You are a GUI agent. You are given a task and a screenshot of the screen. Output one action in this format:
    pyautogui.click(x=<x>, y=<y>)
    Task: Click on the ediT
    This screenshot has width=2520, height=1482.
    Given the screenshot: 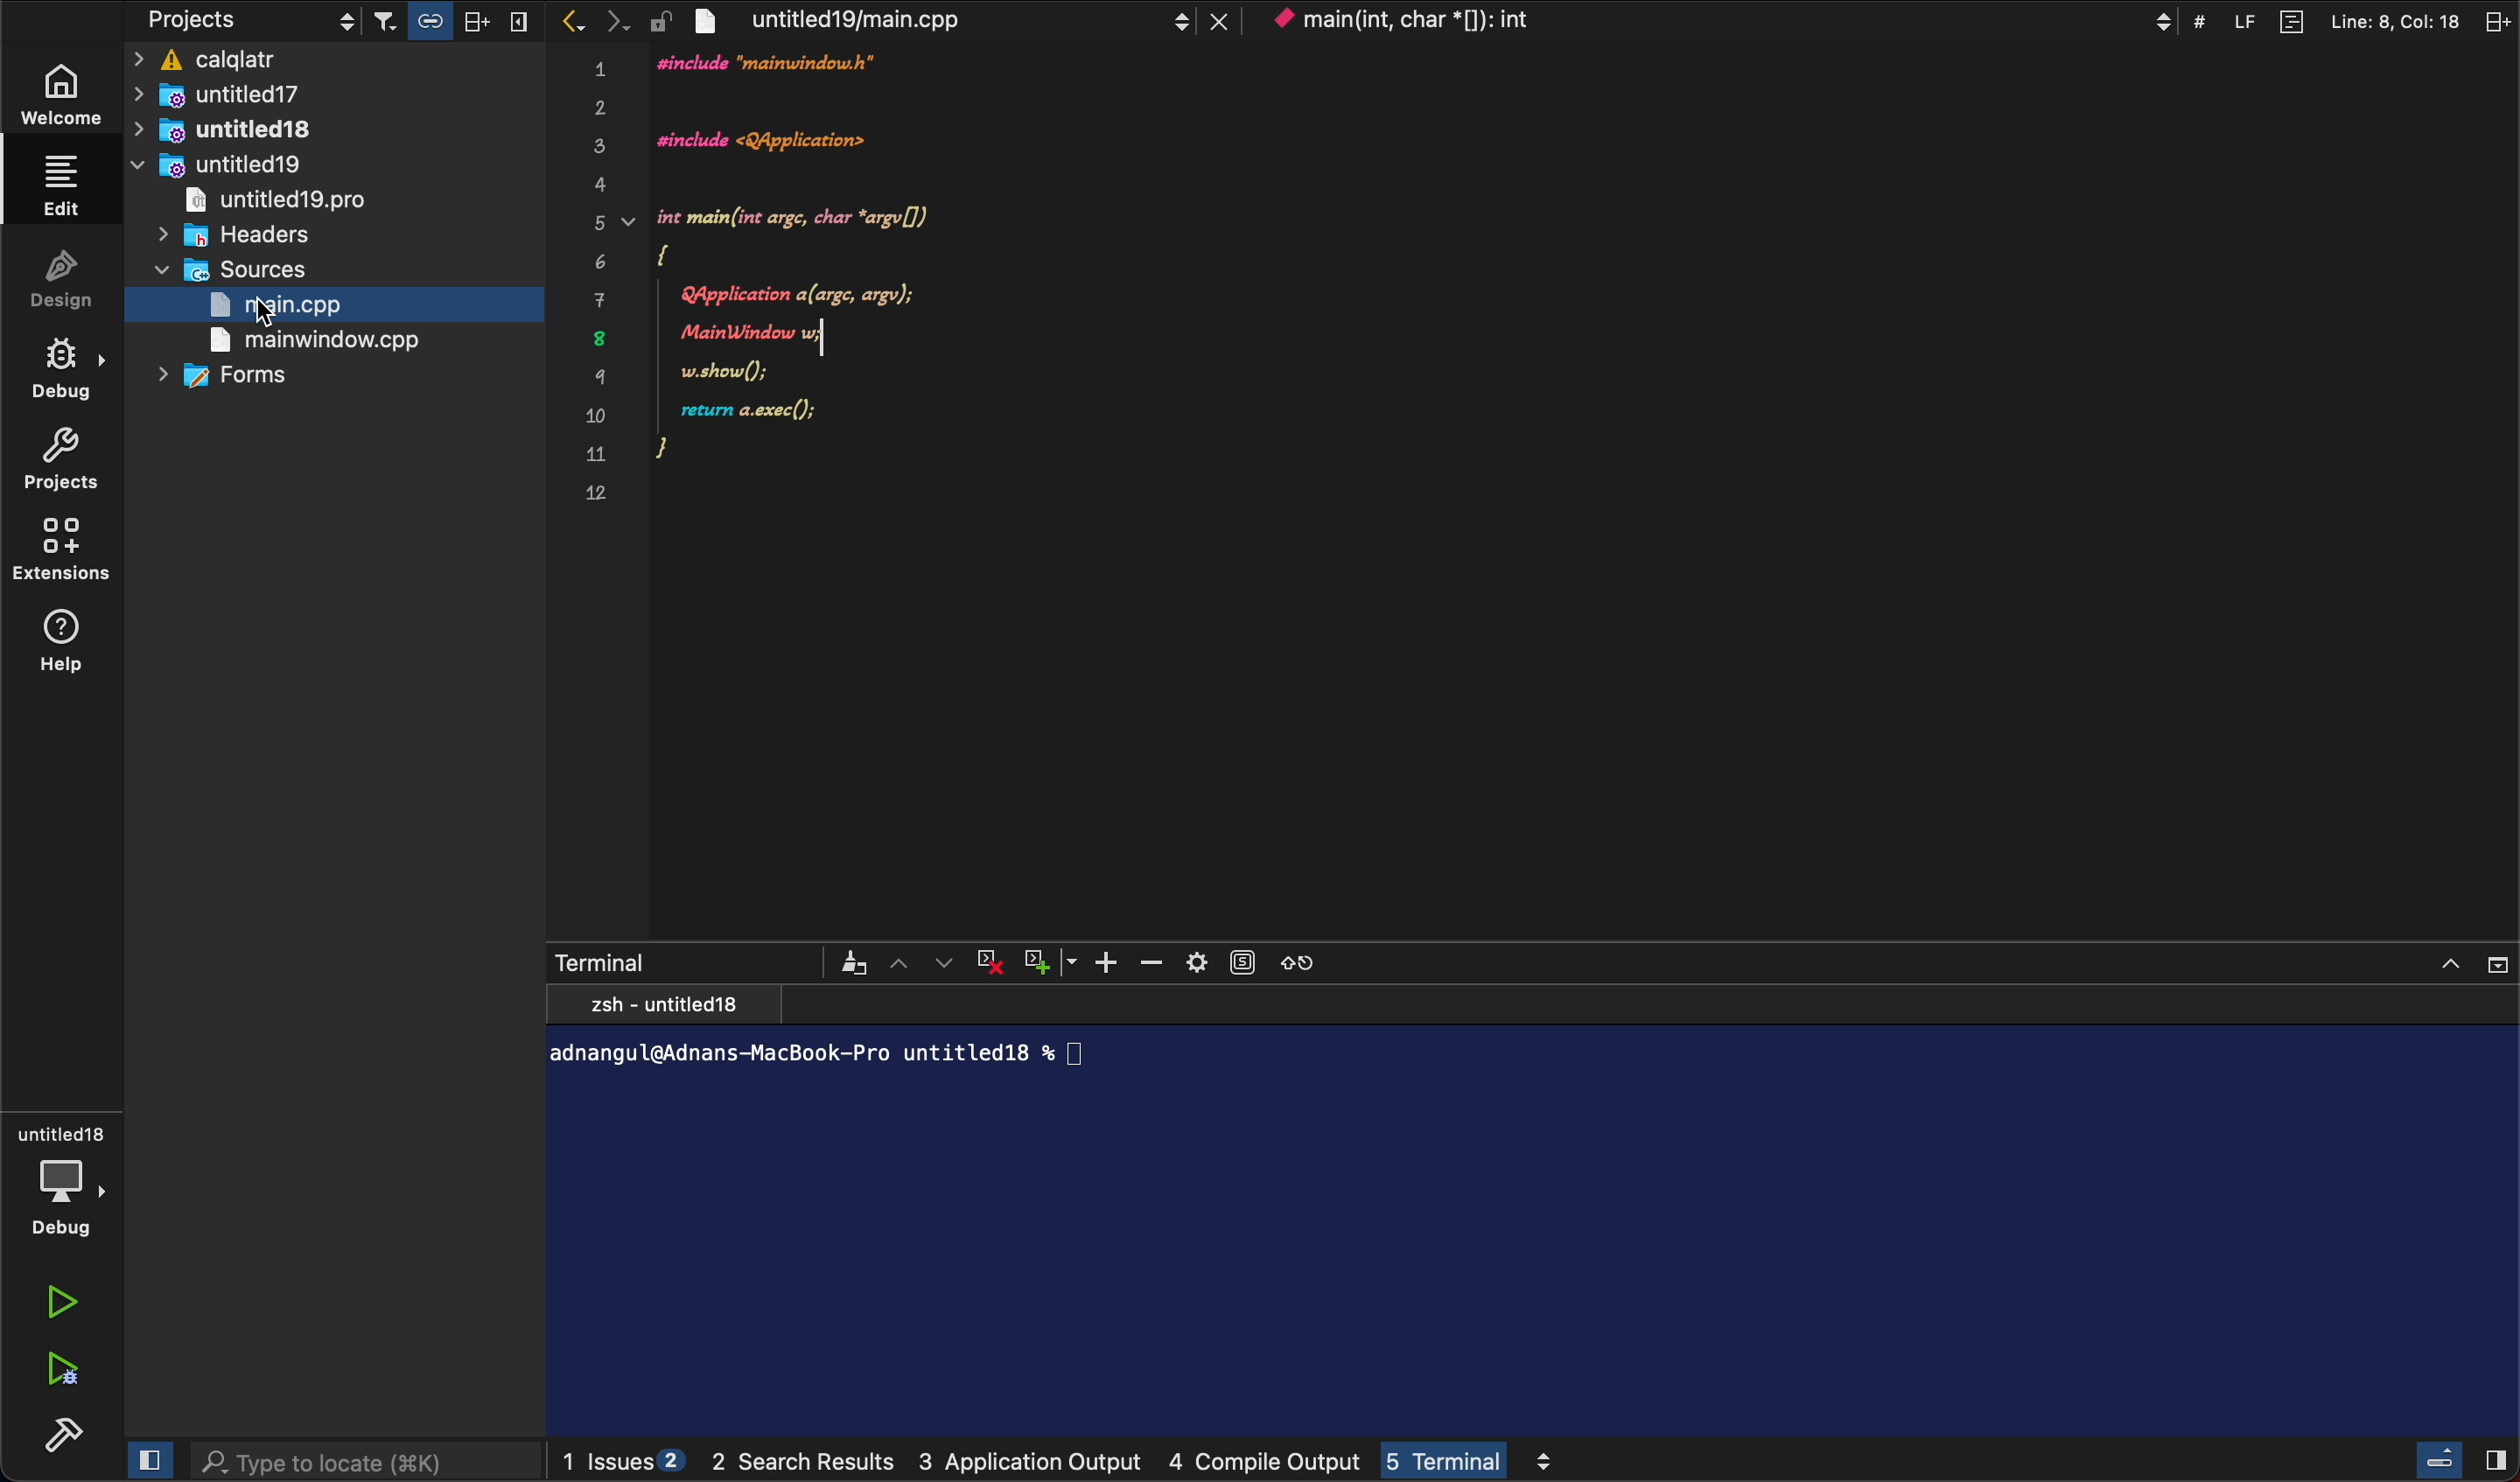 What is the action you would take?
    pyautogui.click(x=64, y=184)
    